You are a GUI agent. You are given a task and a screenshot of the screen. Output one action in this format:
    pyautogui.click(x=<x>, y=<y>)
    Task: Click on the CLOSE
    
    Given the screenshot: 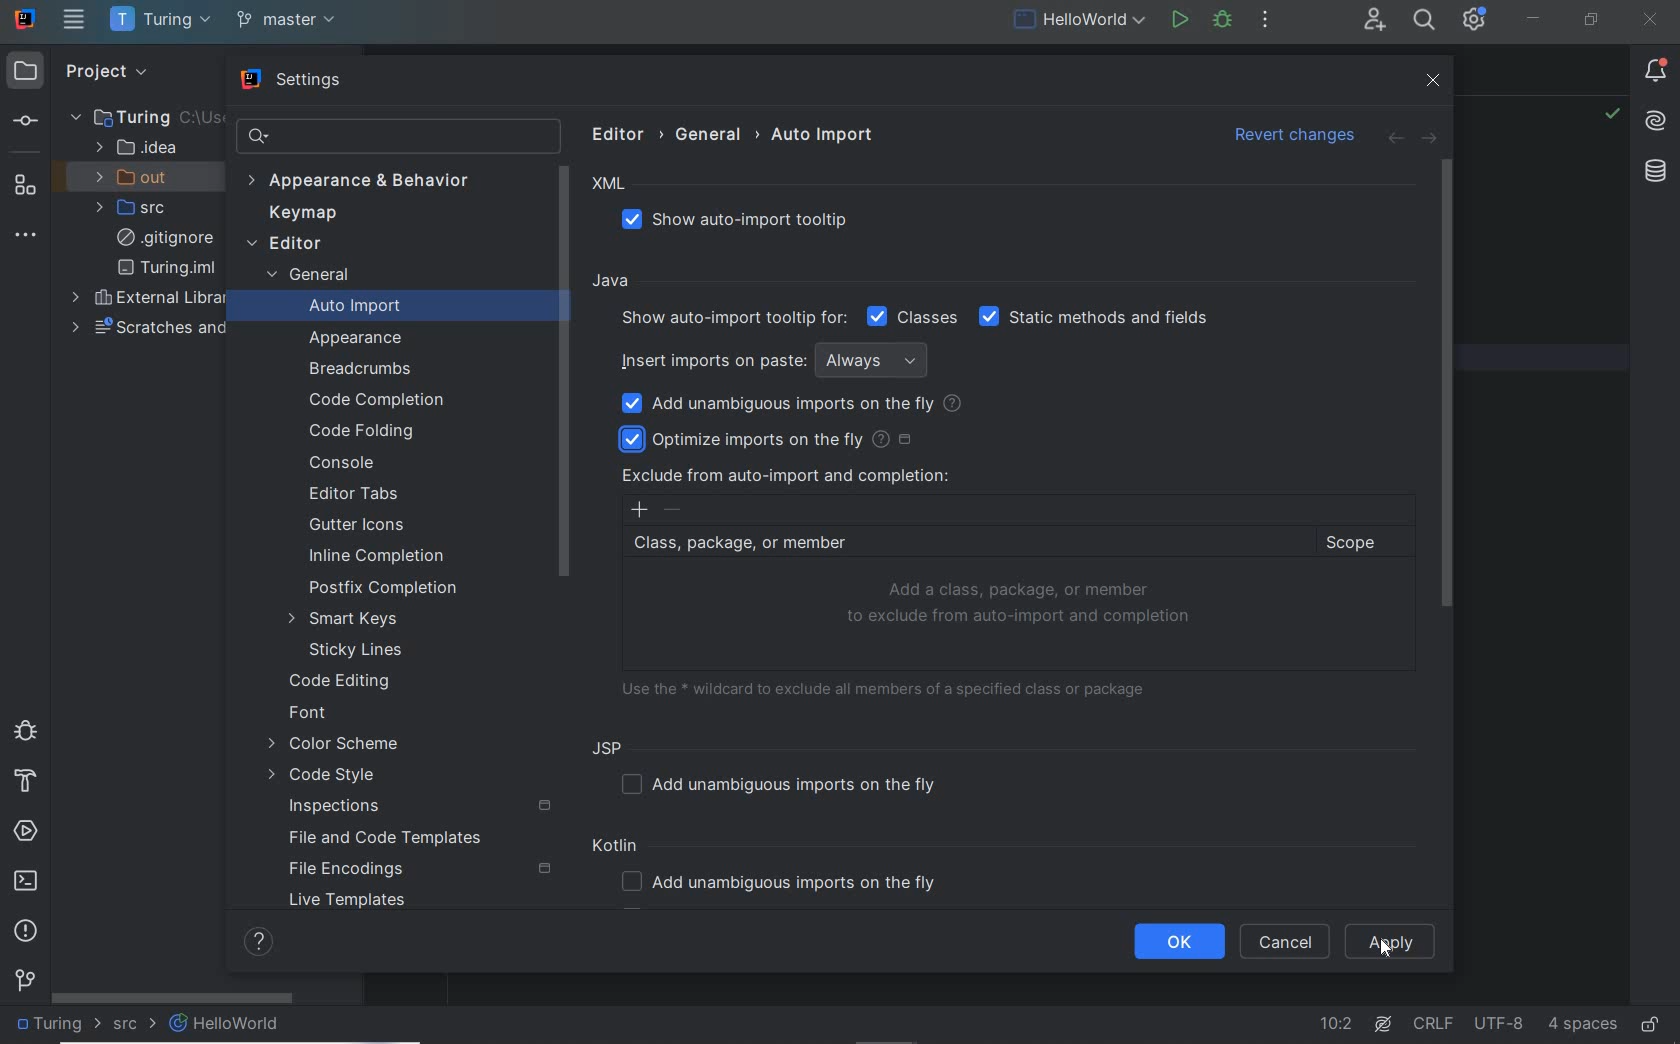 What is the action you would take?
    pyautogui.click(x=1648, y=20)
    